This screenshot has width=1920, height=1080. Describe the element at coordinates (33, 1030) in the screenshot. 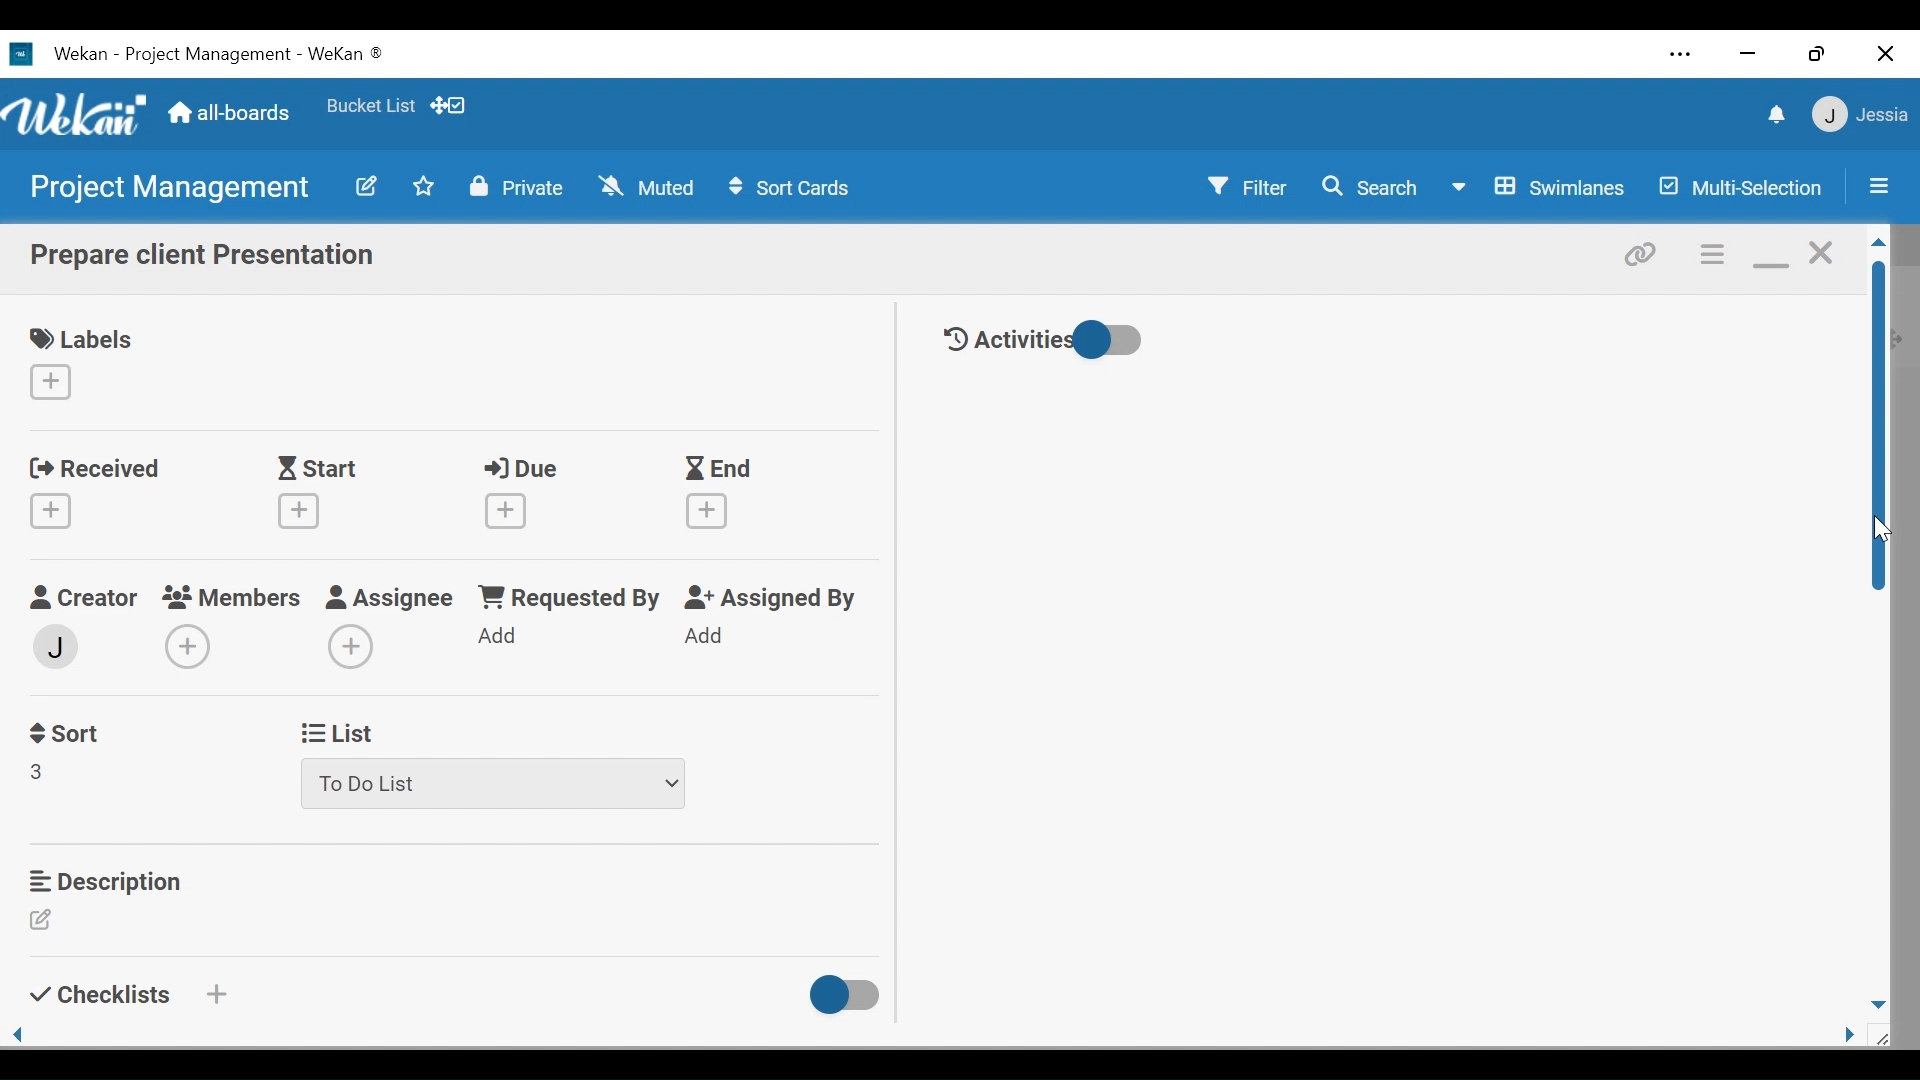

I see `page side` at that location.